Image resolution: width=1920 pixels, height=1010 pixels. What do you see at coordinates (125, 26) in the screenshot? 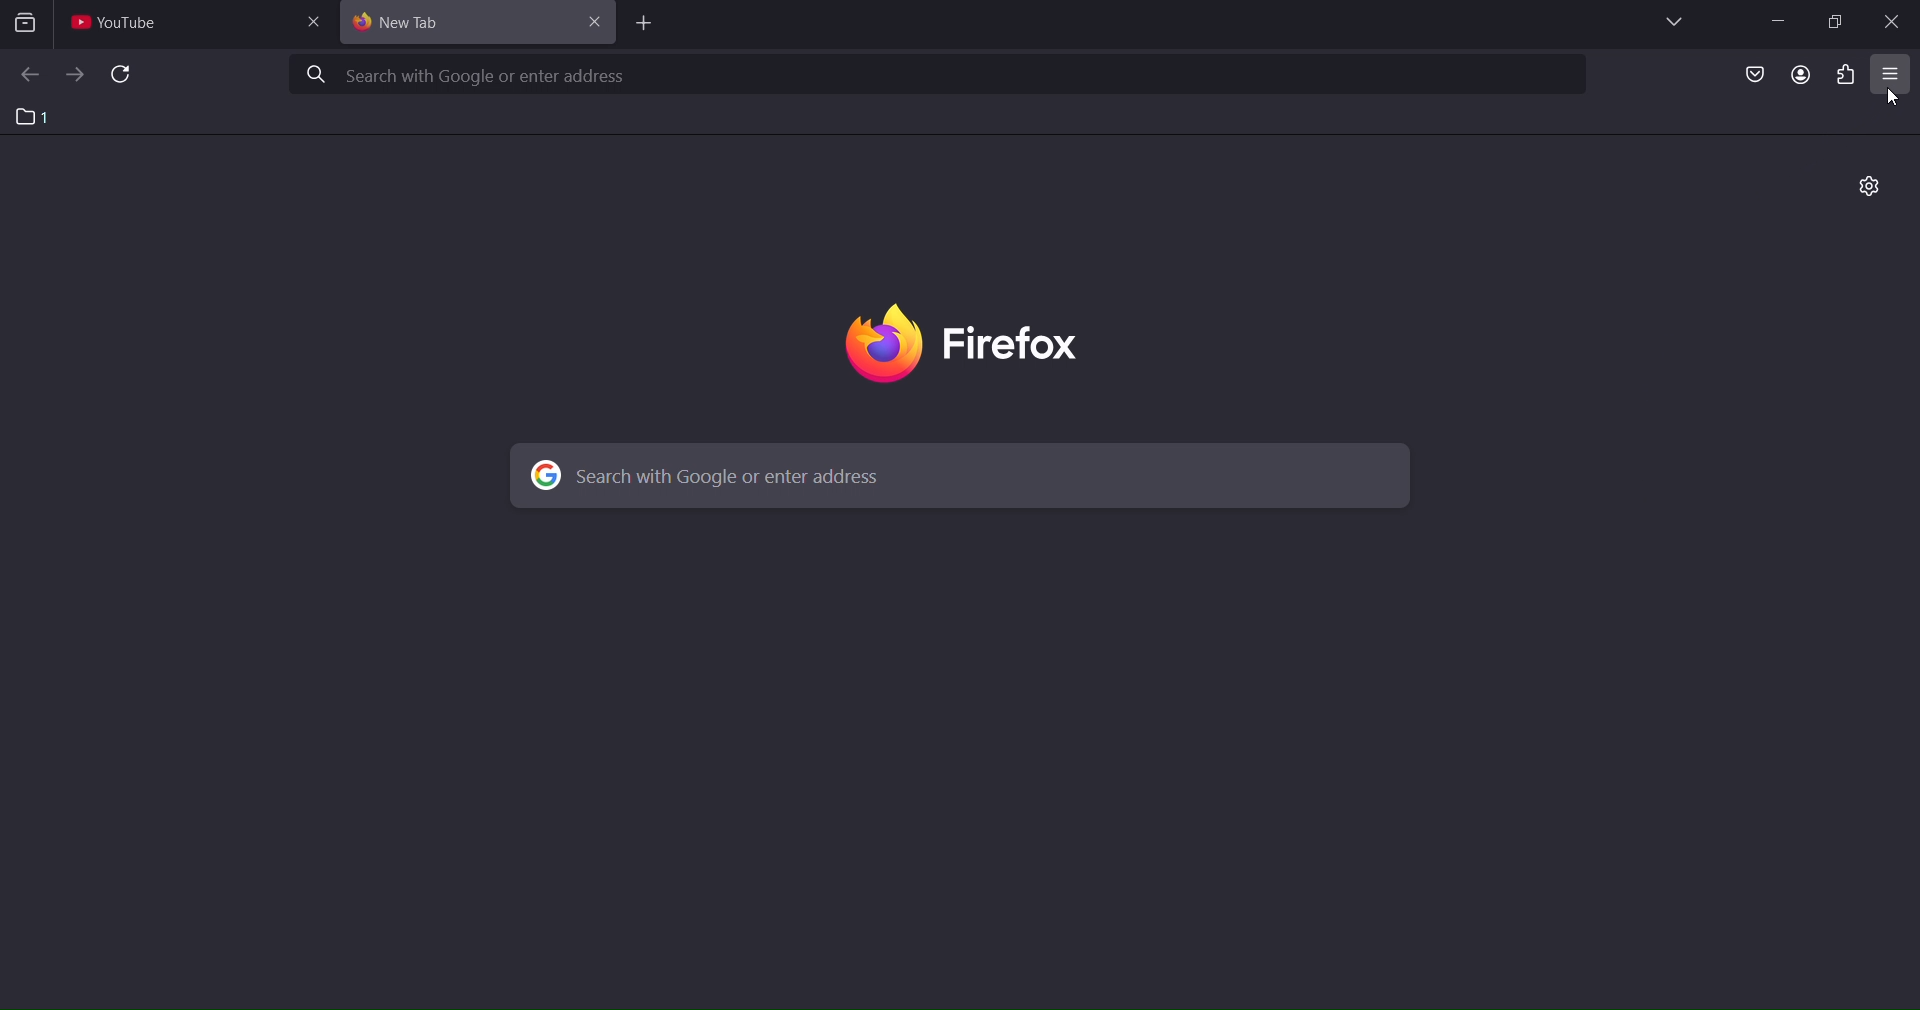
I see `youtube` at bounding box center [125, 26].